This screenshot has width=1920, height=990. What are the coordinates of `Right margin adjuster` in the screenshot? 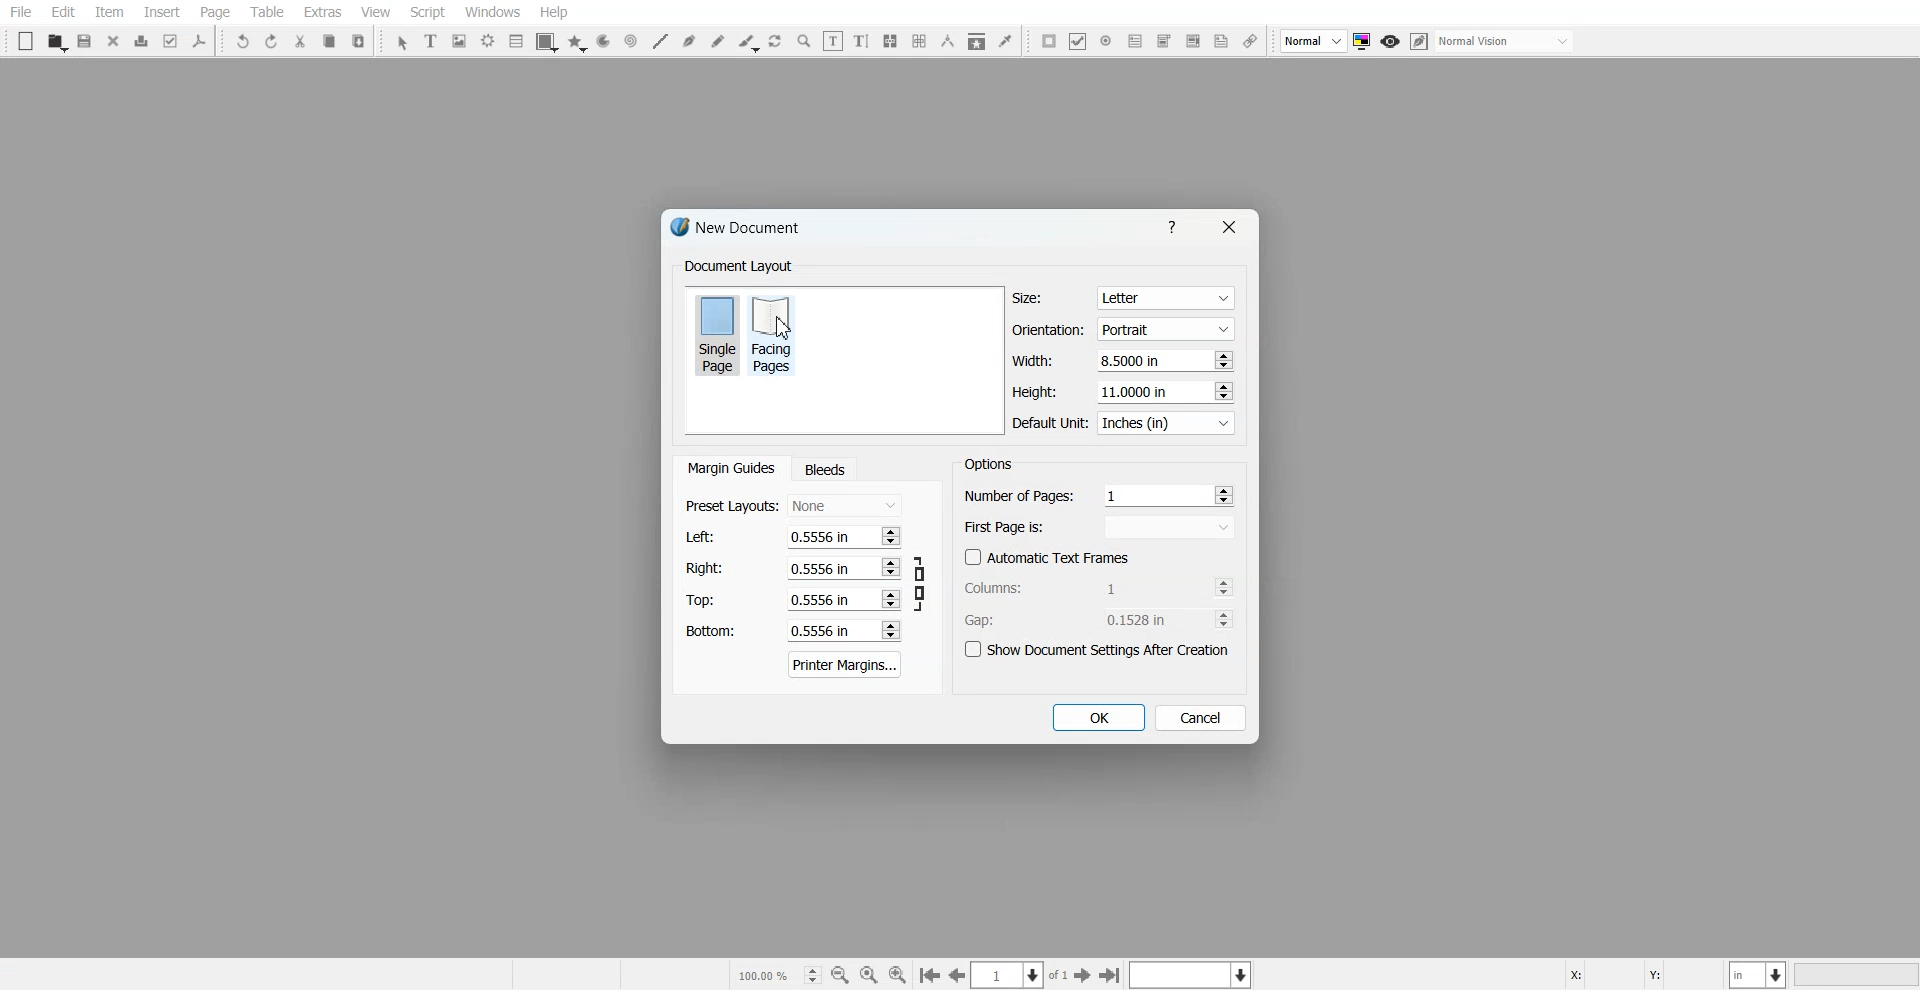 It's located at (794, 568).